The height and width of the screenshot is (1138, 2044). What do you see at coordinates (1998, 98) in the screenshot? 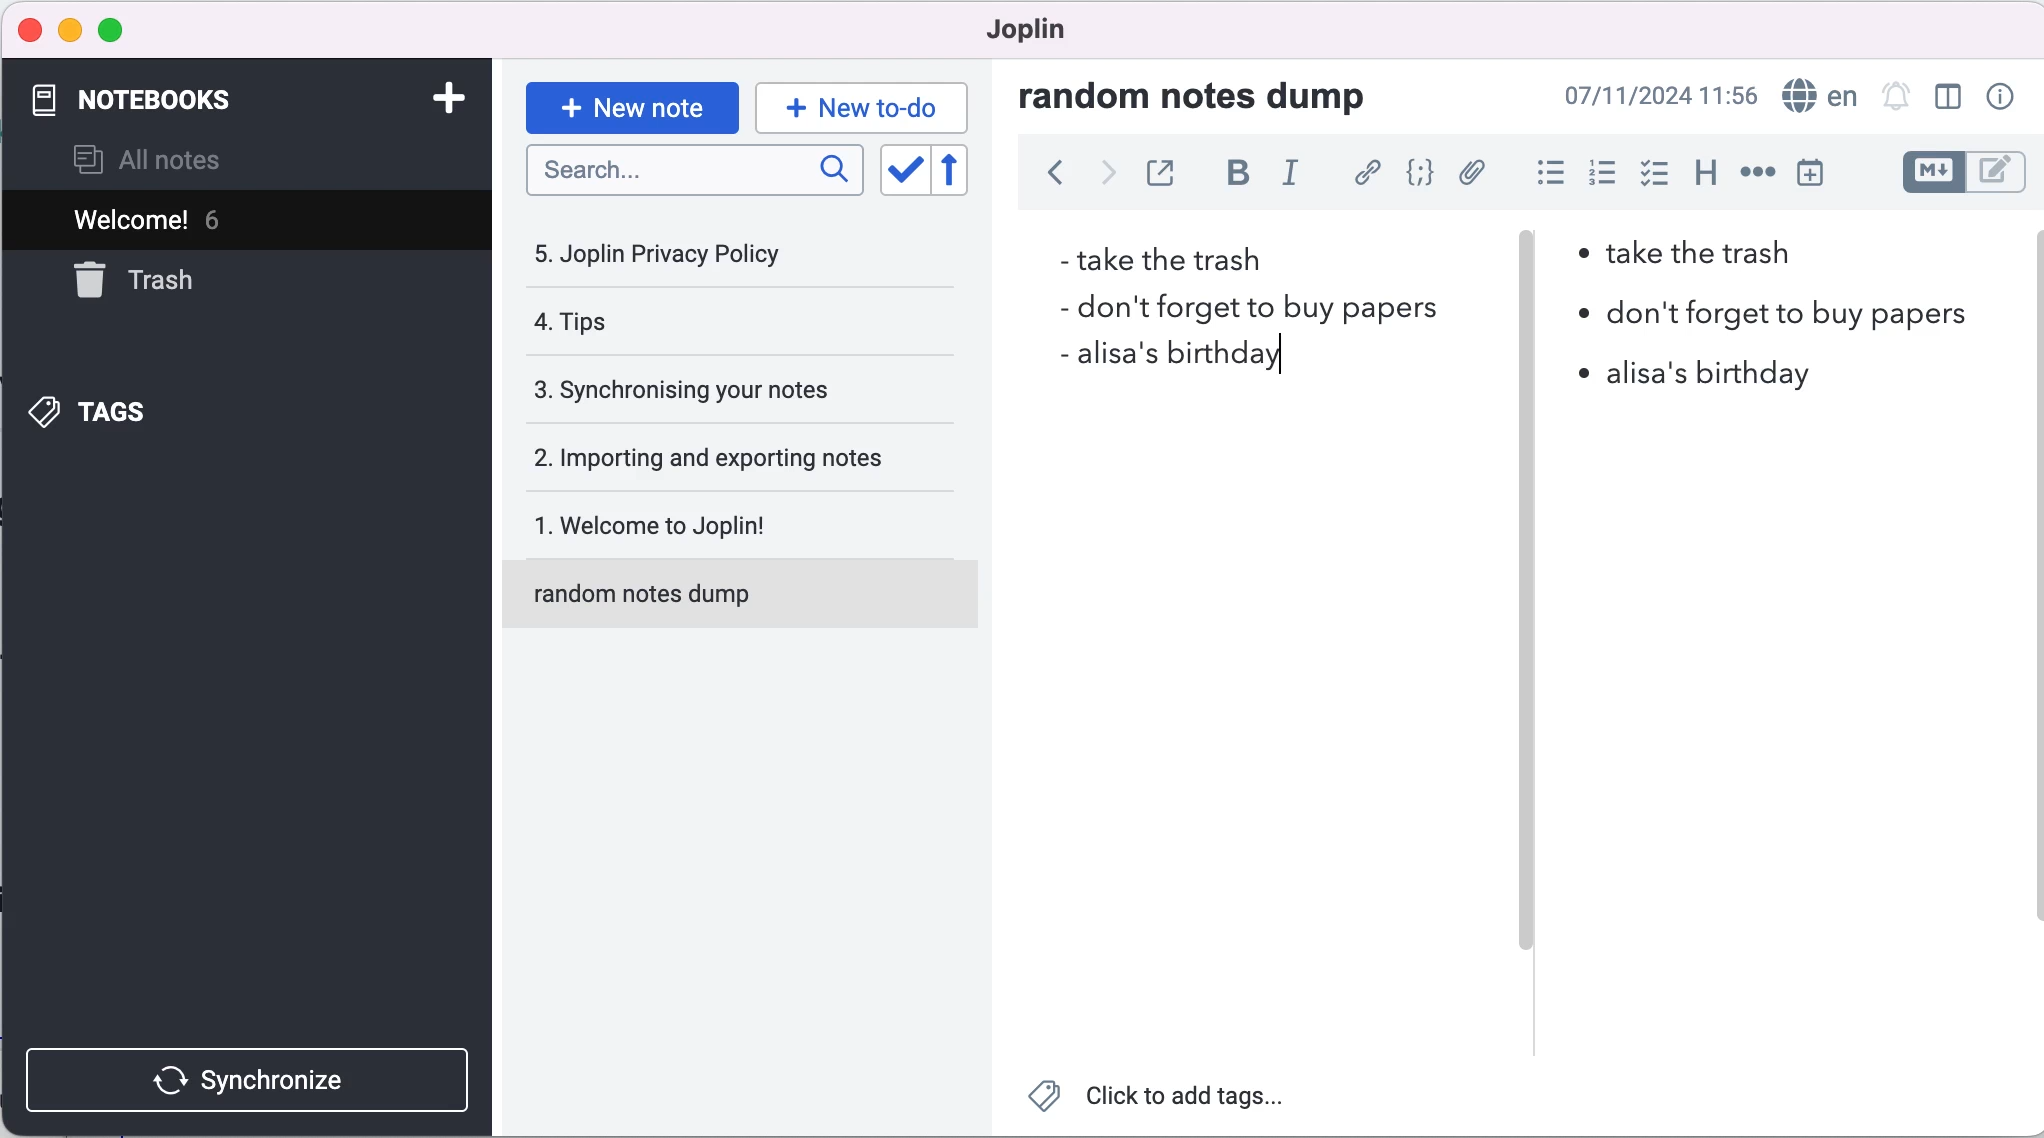
I see `note properties` at bounding box center [1998, 98].